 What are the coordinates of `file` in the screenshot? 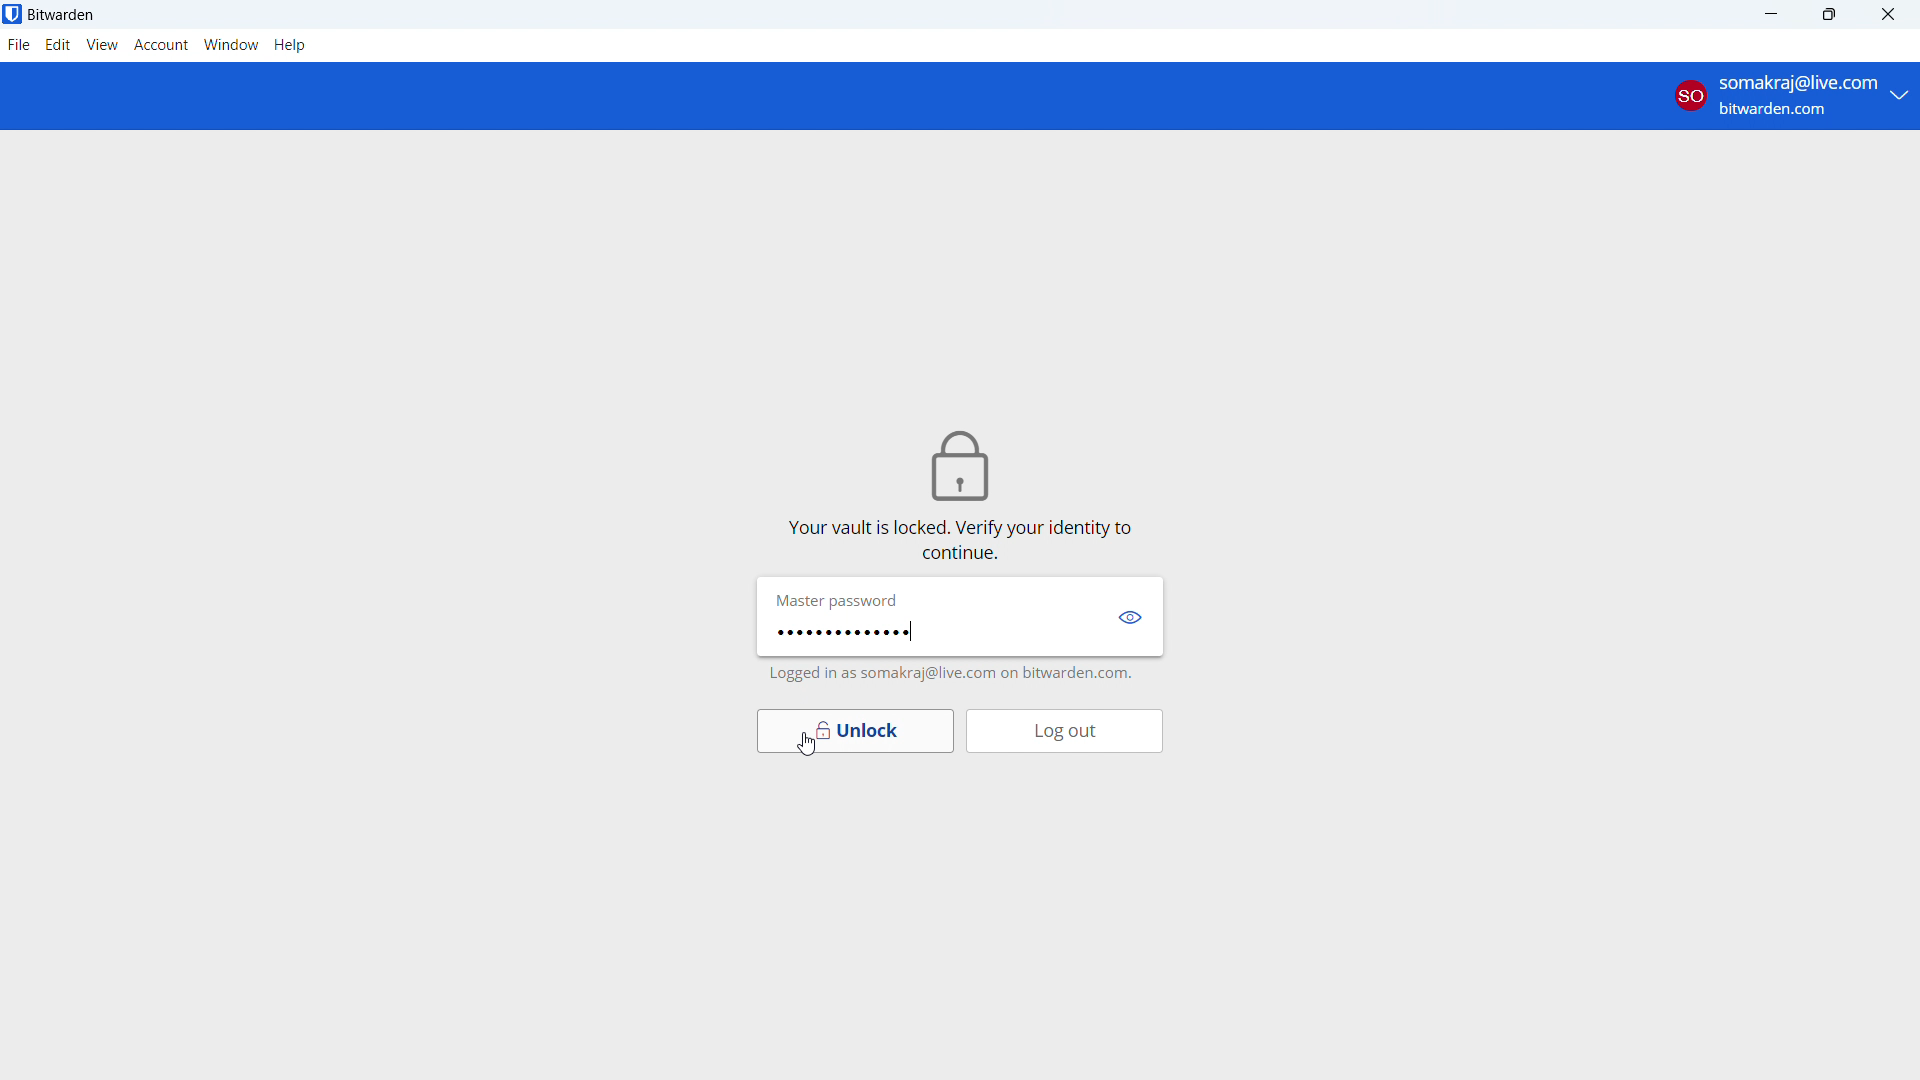 It's located at (18, 46).